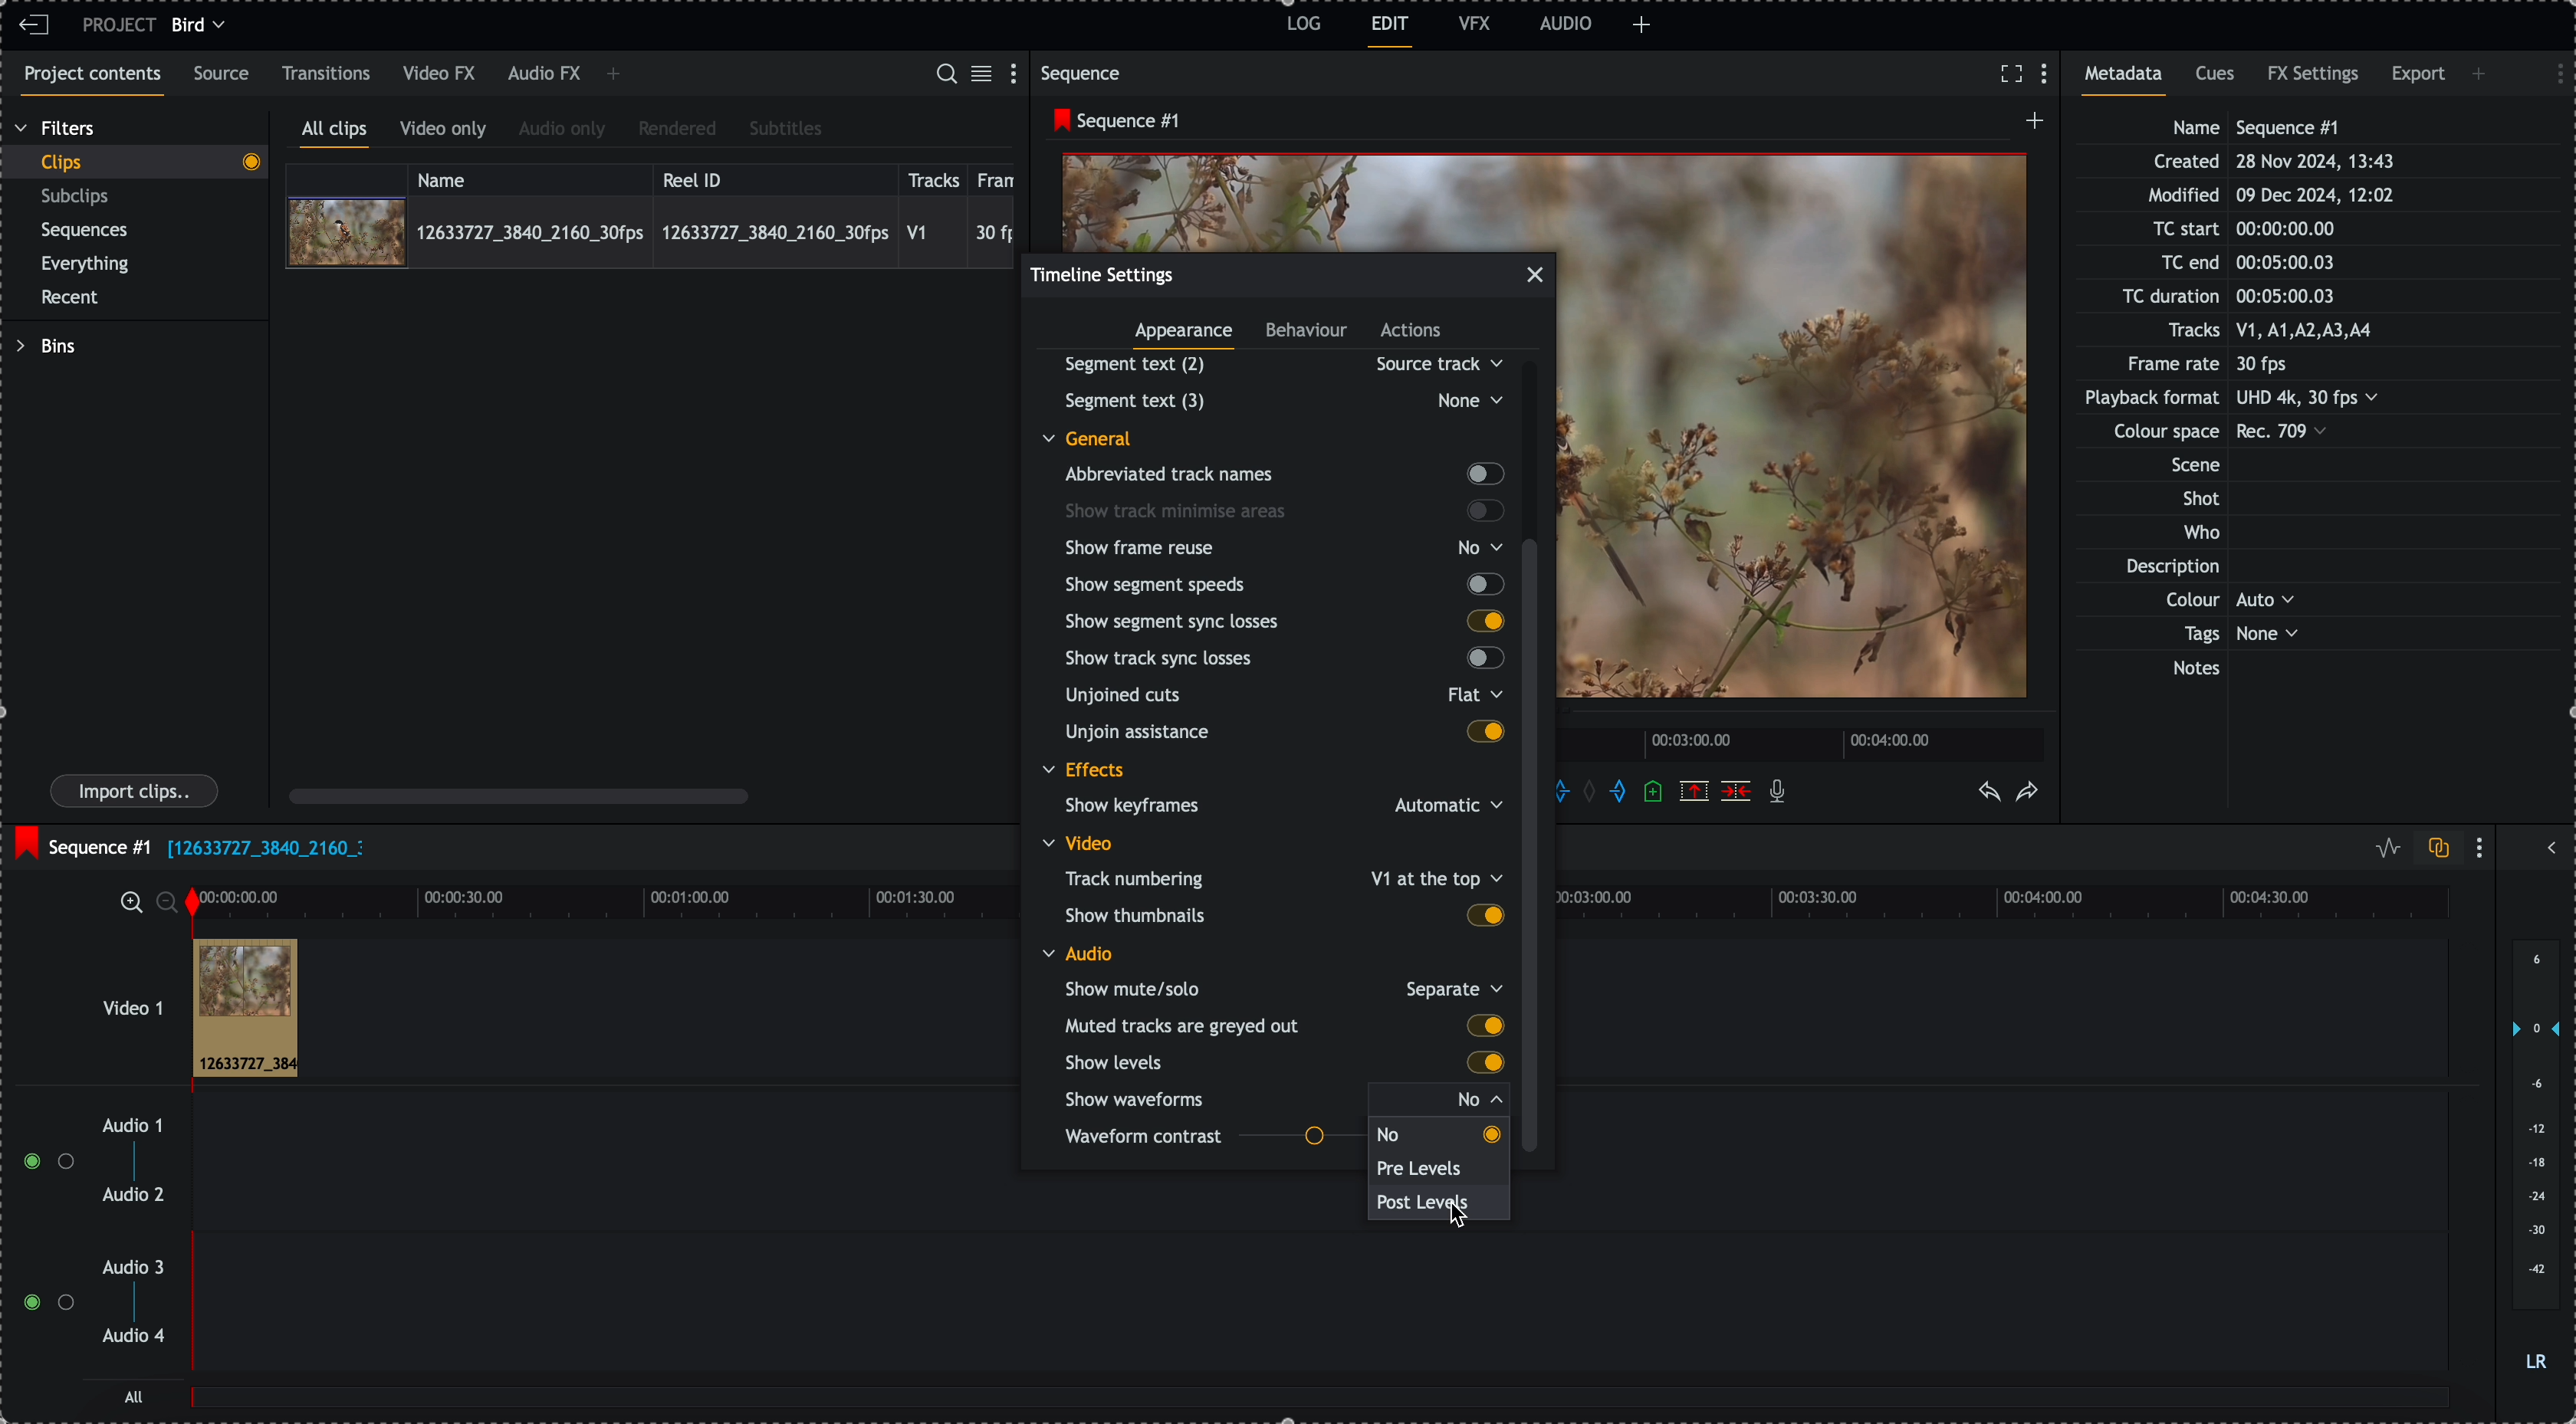 The width and height of the screenshot is (2576, 1424). Describe the element at coordinates (1595, 793) in the screenshot. I see `clear marks` at that location.